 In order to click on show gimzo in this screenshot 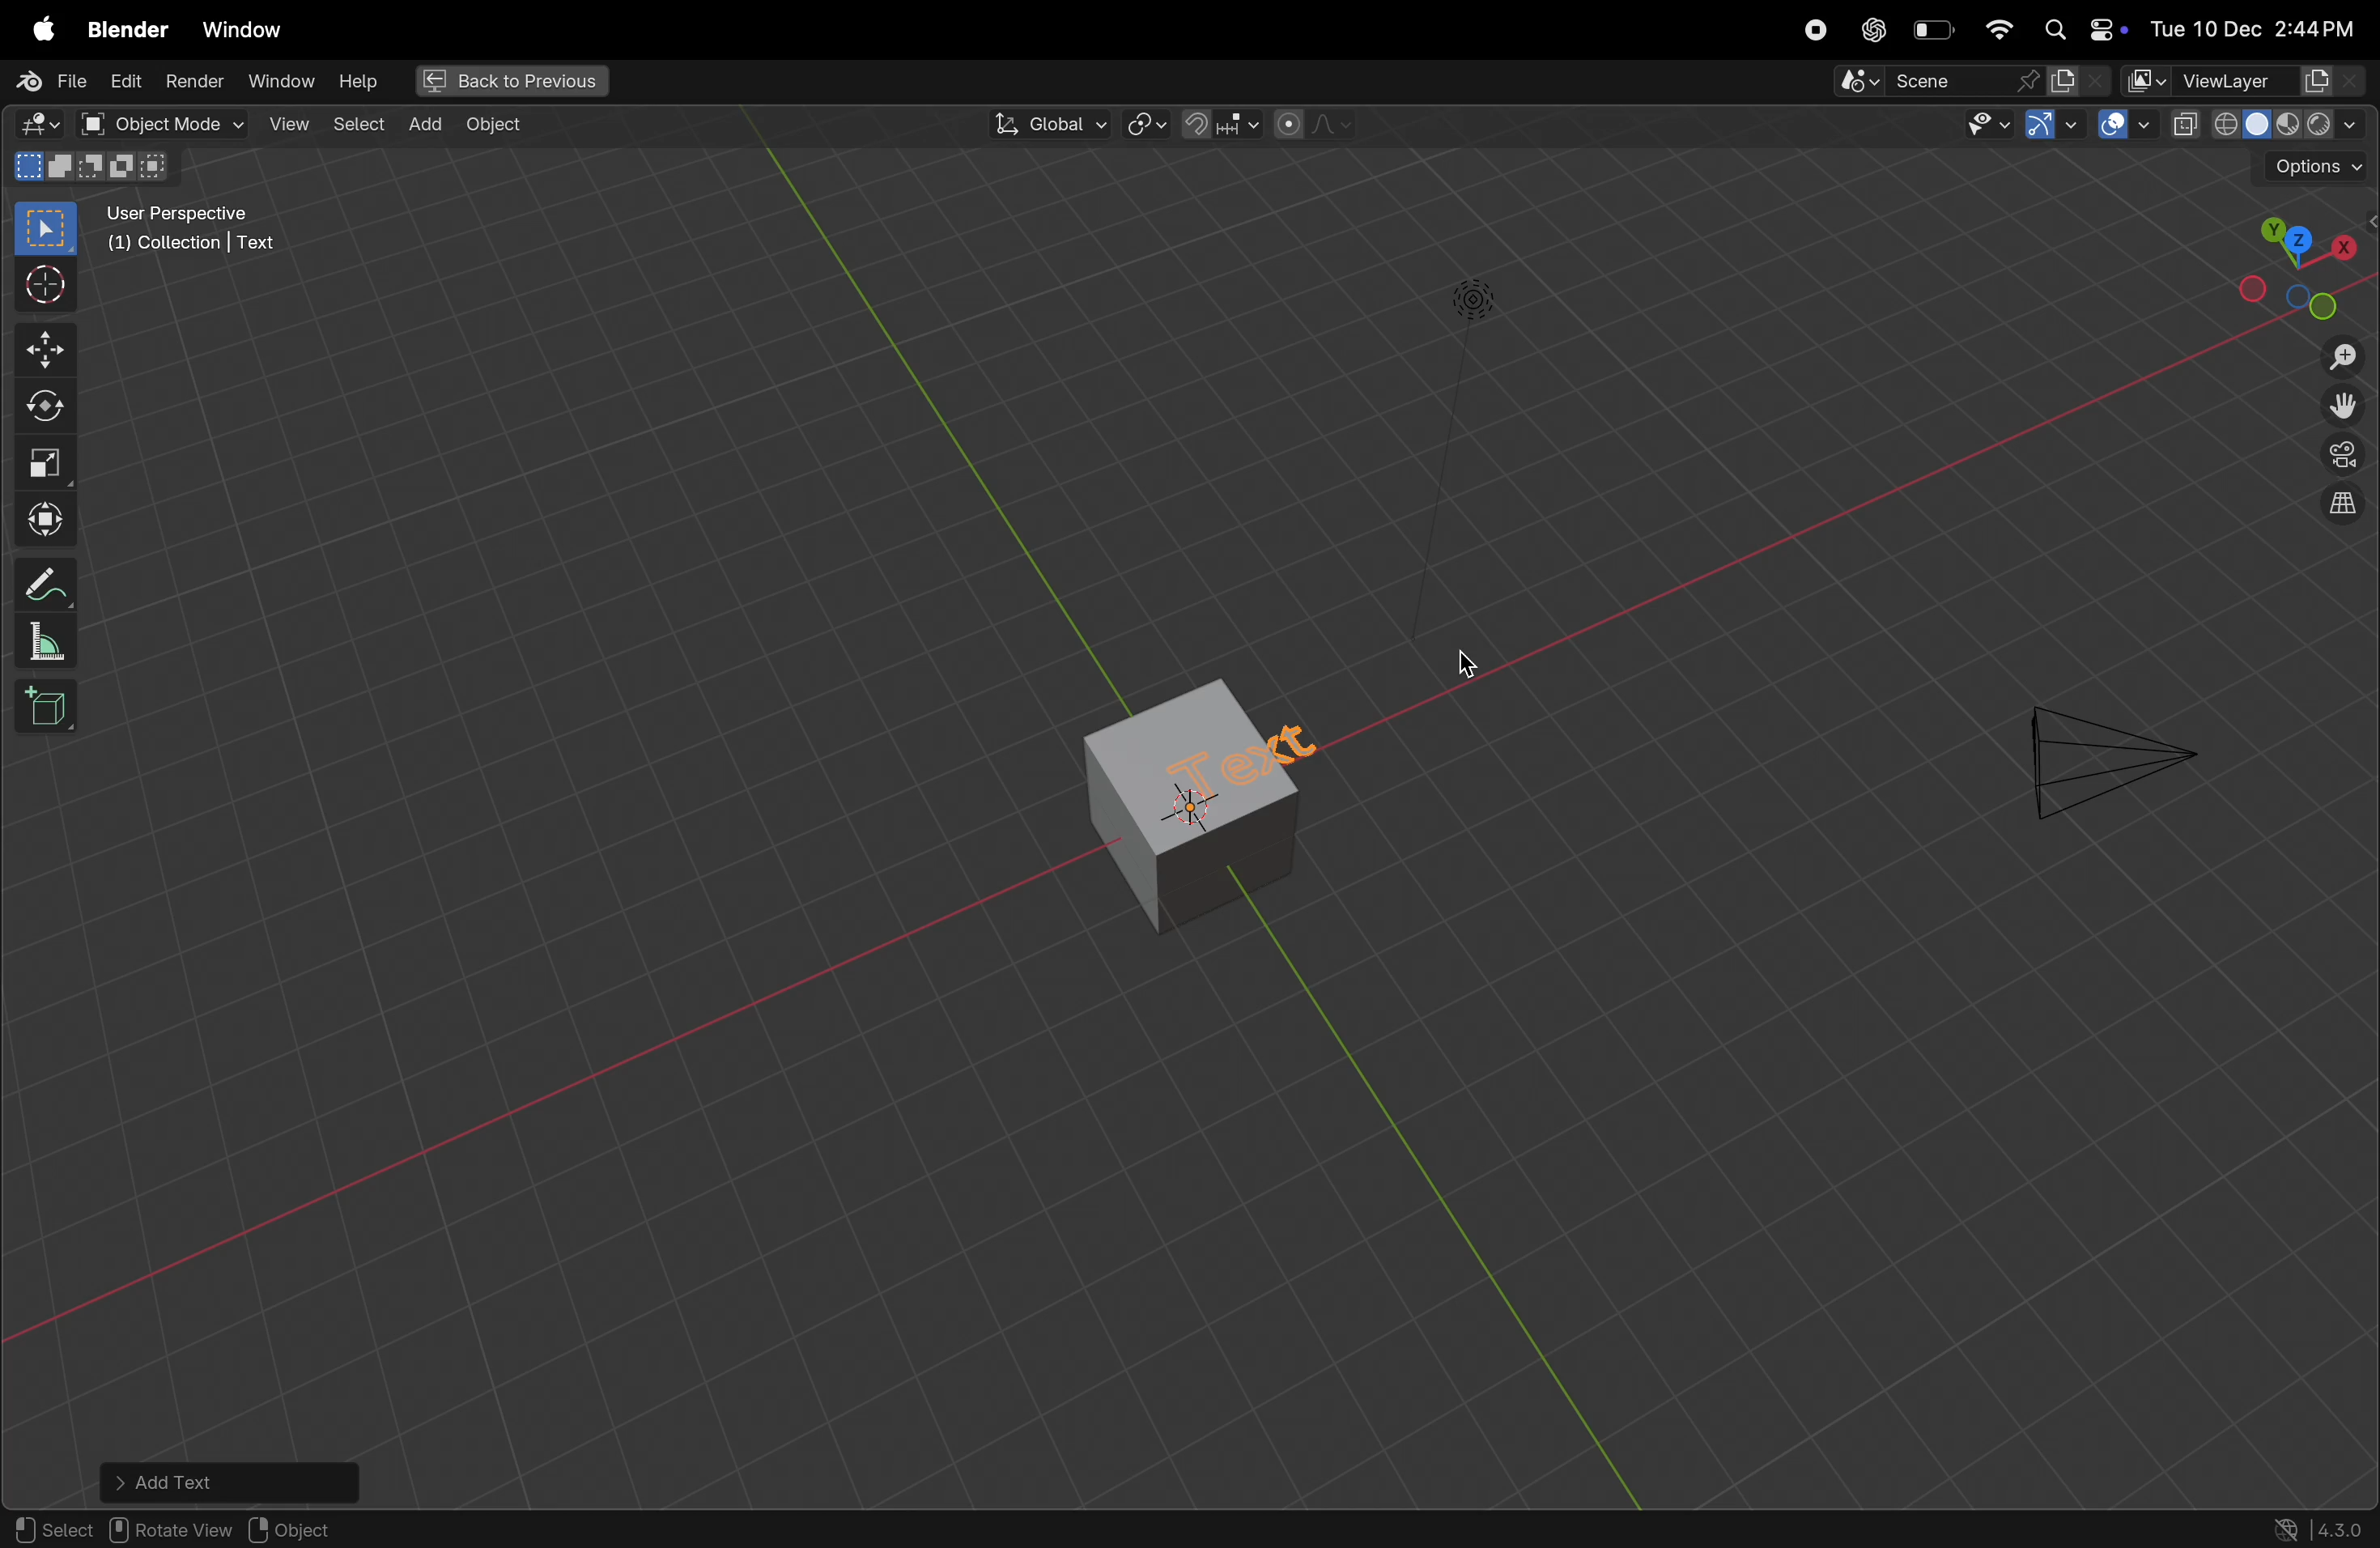, I will do `click(2050, 128)`.